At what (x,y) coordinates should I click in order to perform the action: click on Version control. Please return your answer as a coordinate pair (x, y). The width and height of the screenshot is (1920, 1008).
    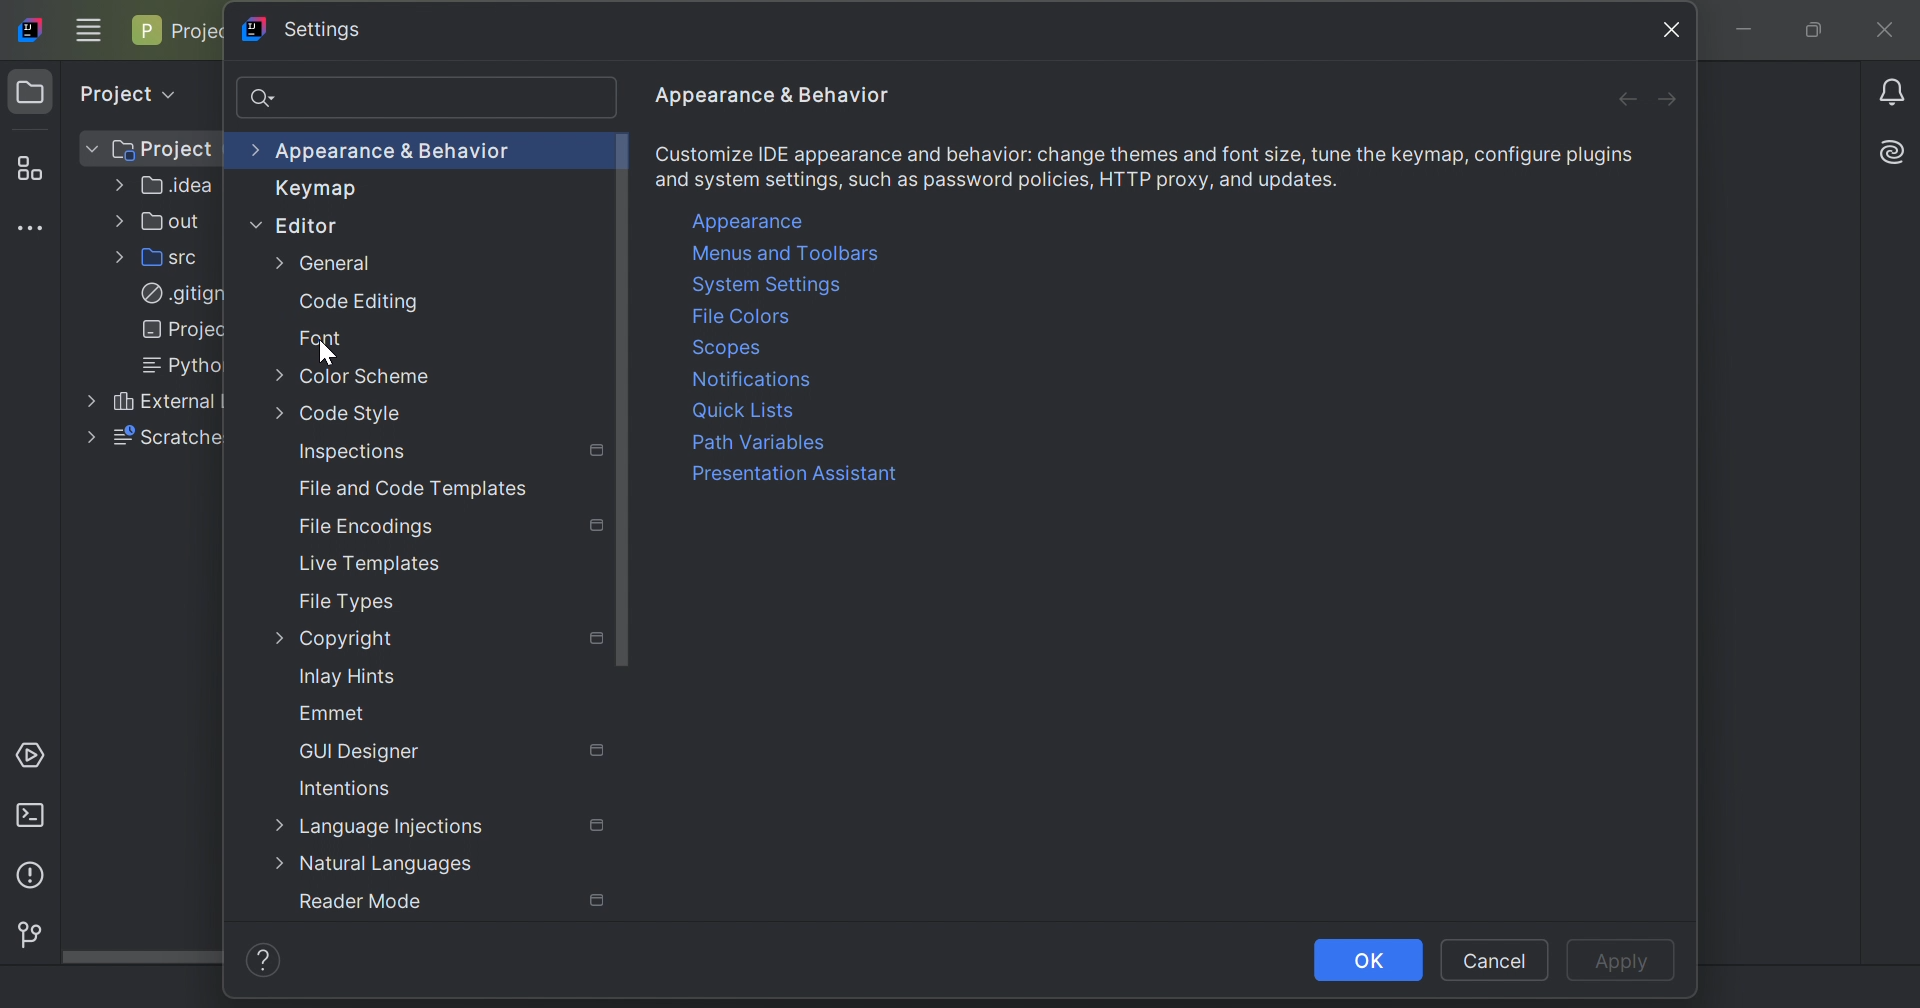
    Looking at the image, I should click on (25, 932).